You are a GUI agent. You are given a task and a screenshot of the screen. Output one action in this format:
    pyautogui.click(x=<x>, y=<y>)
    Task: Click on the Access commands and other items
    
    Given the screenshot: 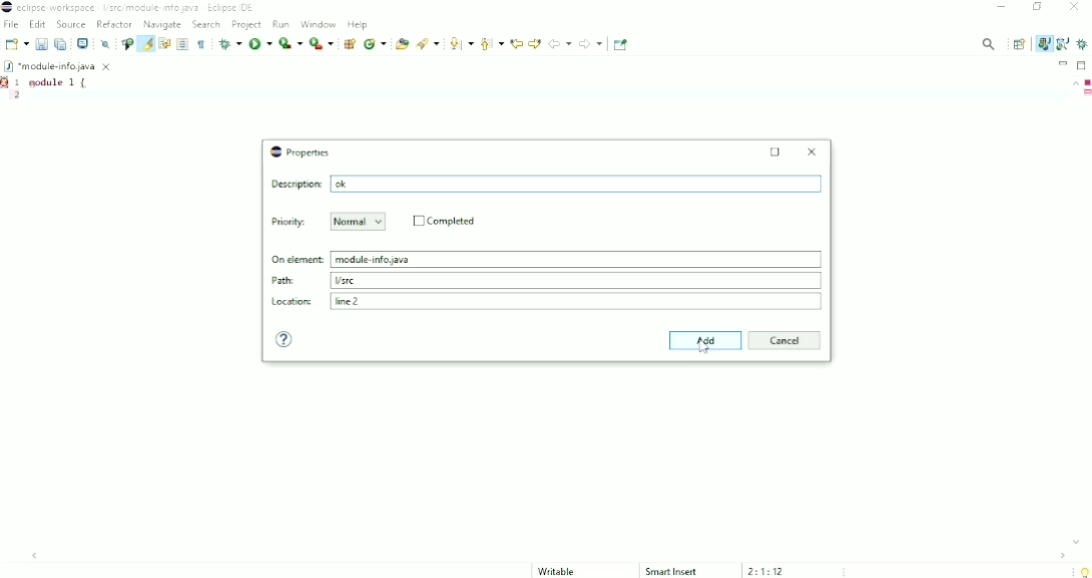 What is the action you would take?
    pyautogui.click(x=989, y=43)
    